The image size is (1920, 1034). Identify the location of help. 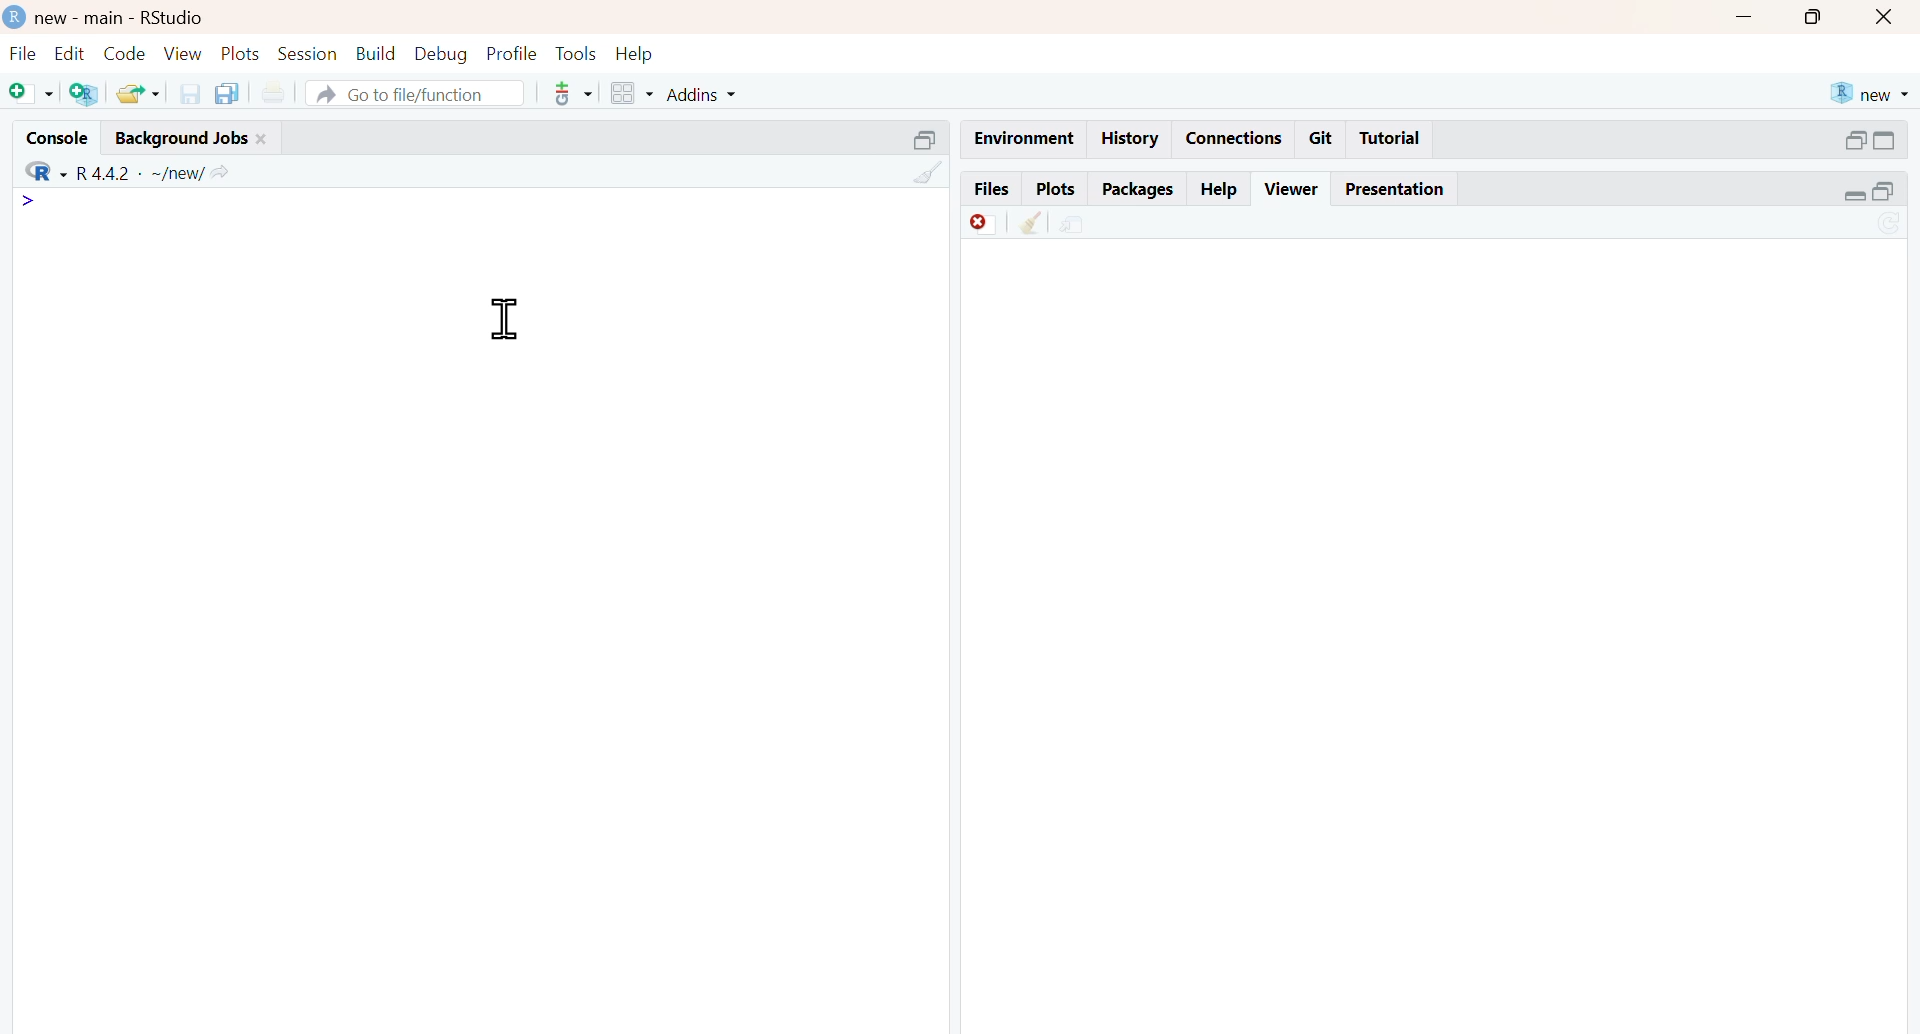
(634, 55).